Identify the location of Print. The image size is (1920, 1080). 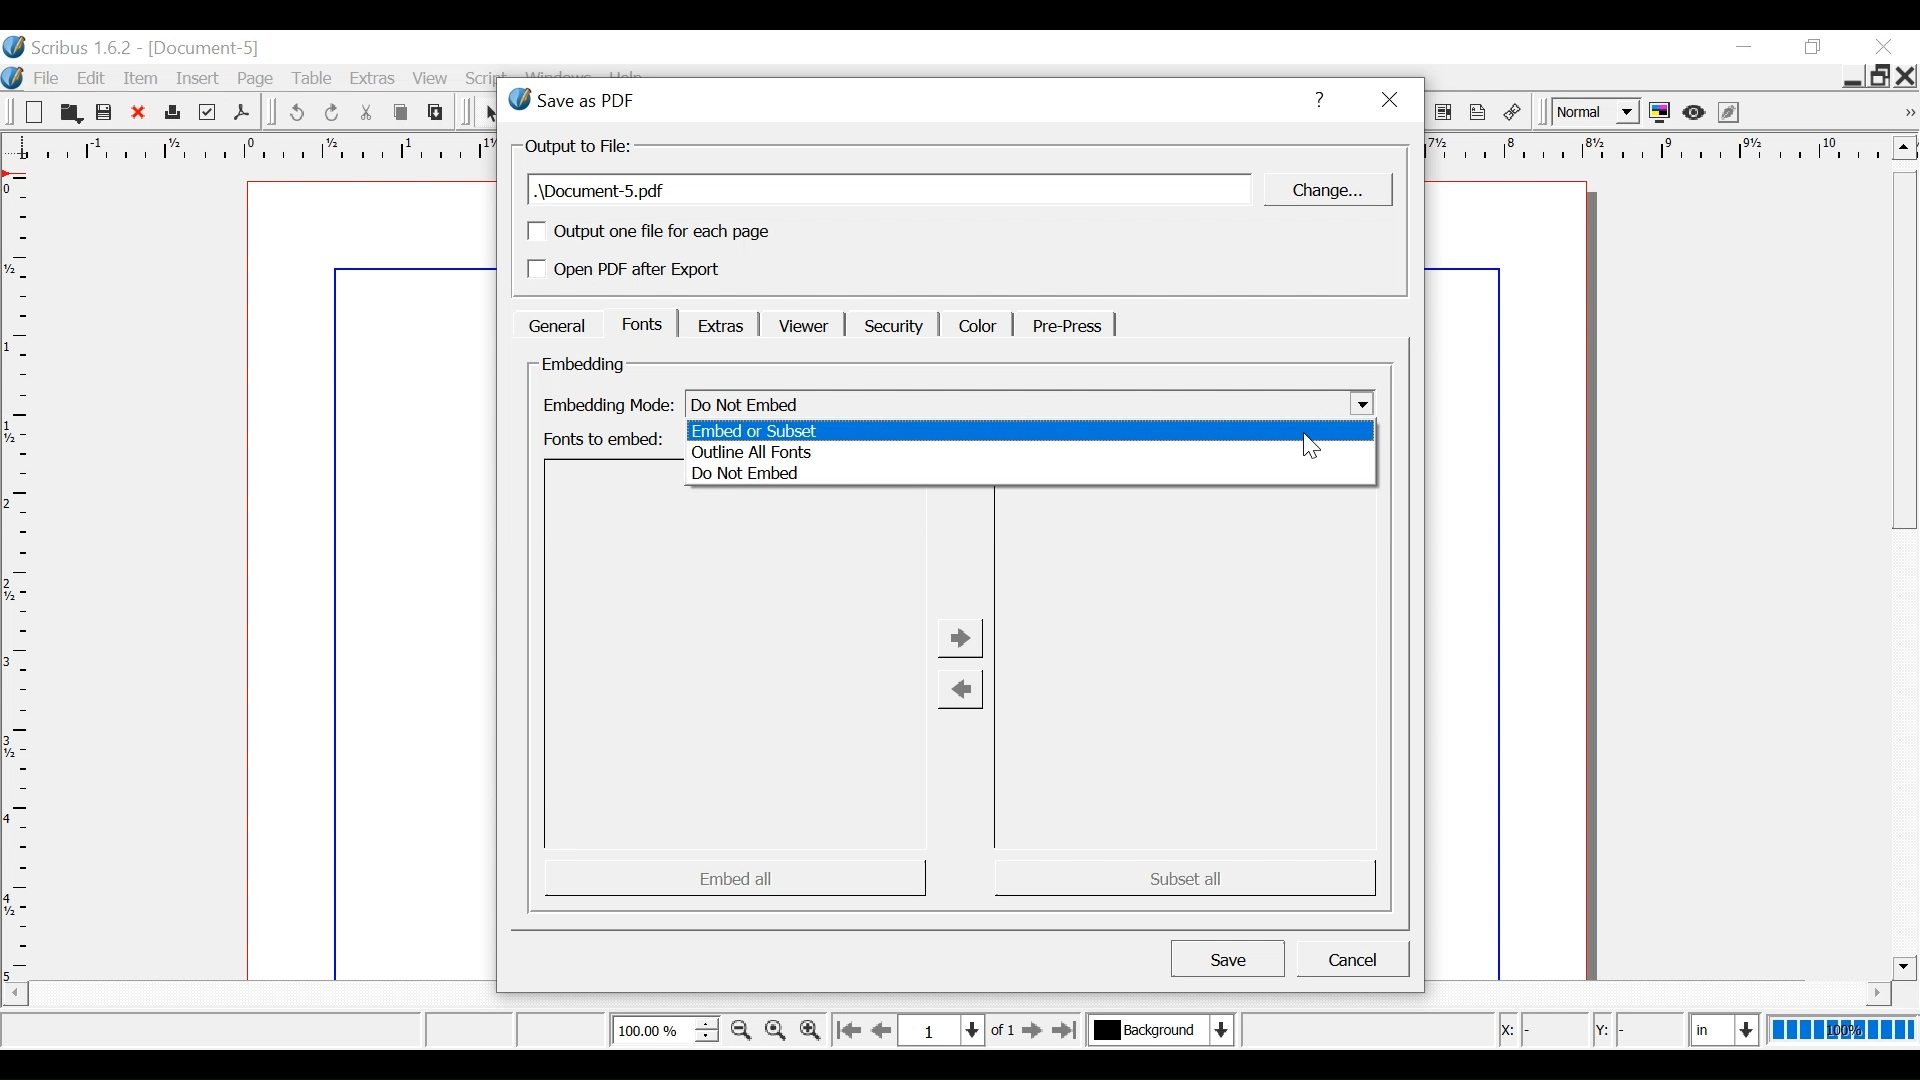
(171, 114).